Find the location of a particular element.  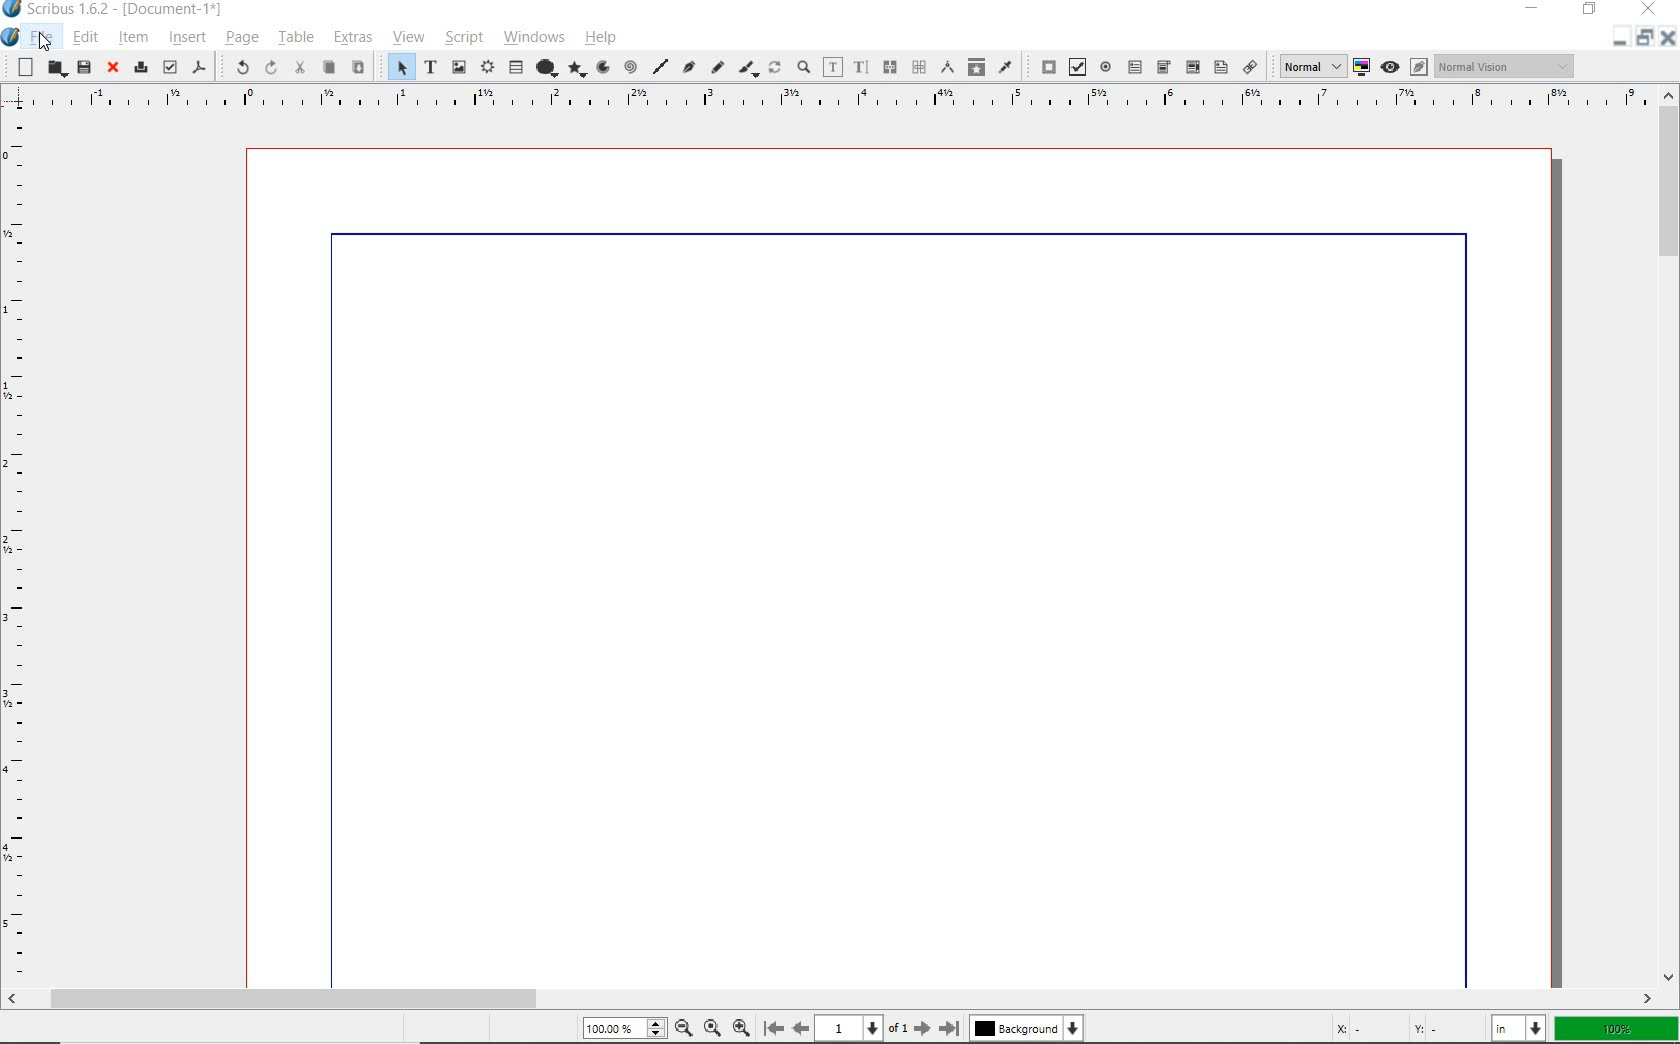

line is located at coordinates (659, 68).